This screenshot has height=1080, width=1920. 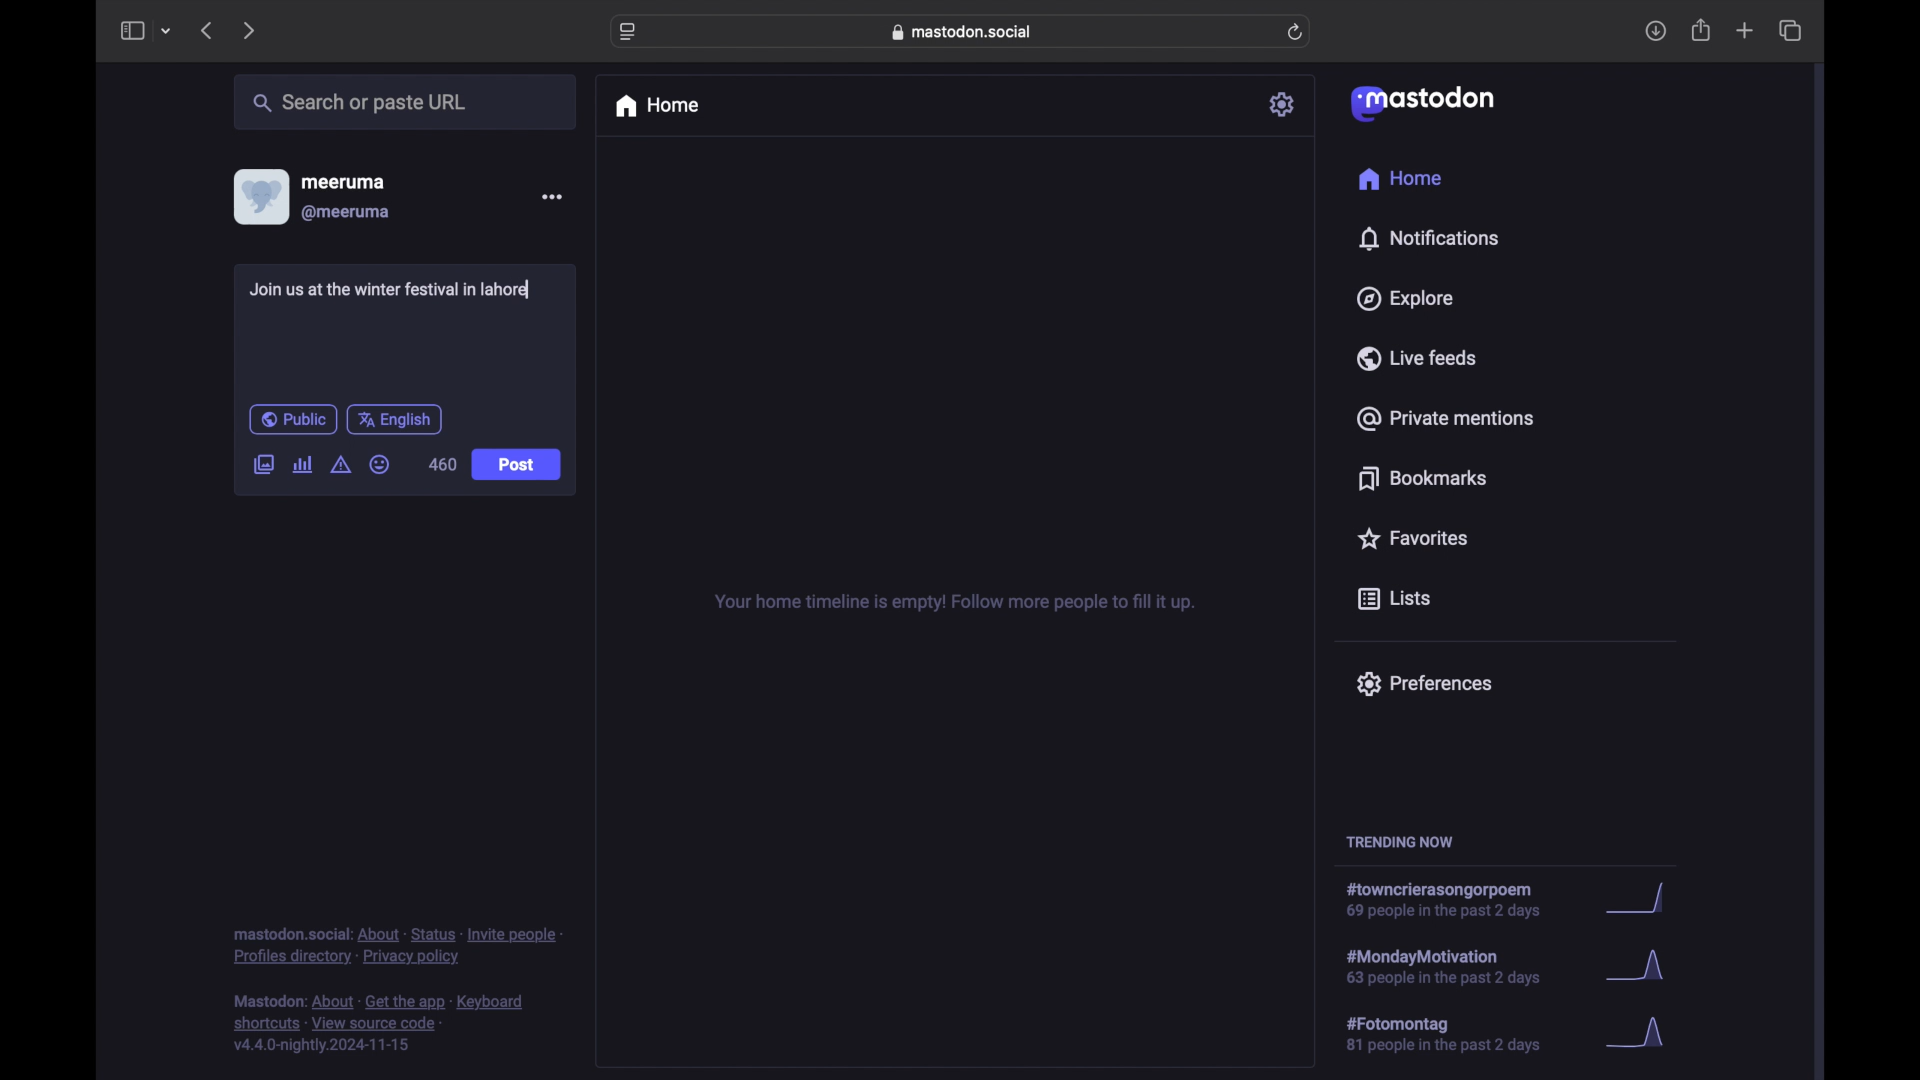 I want to click on footnote, so click(x=398, y=945).